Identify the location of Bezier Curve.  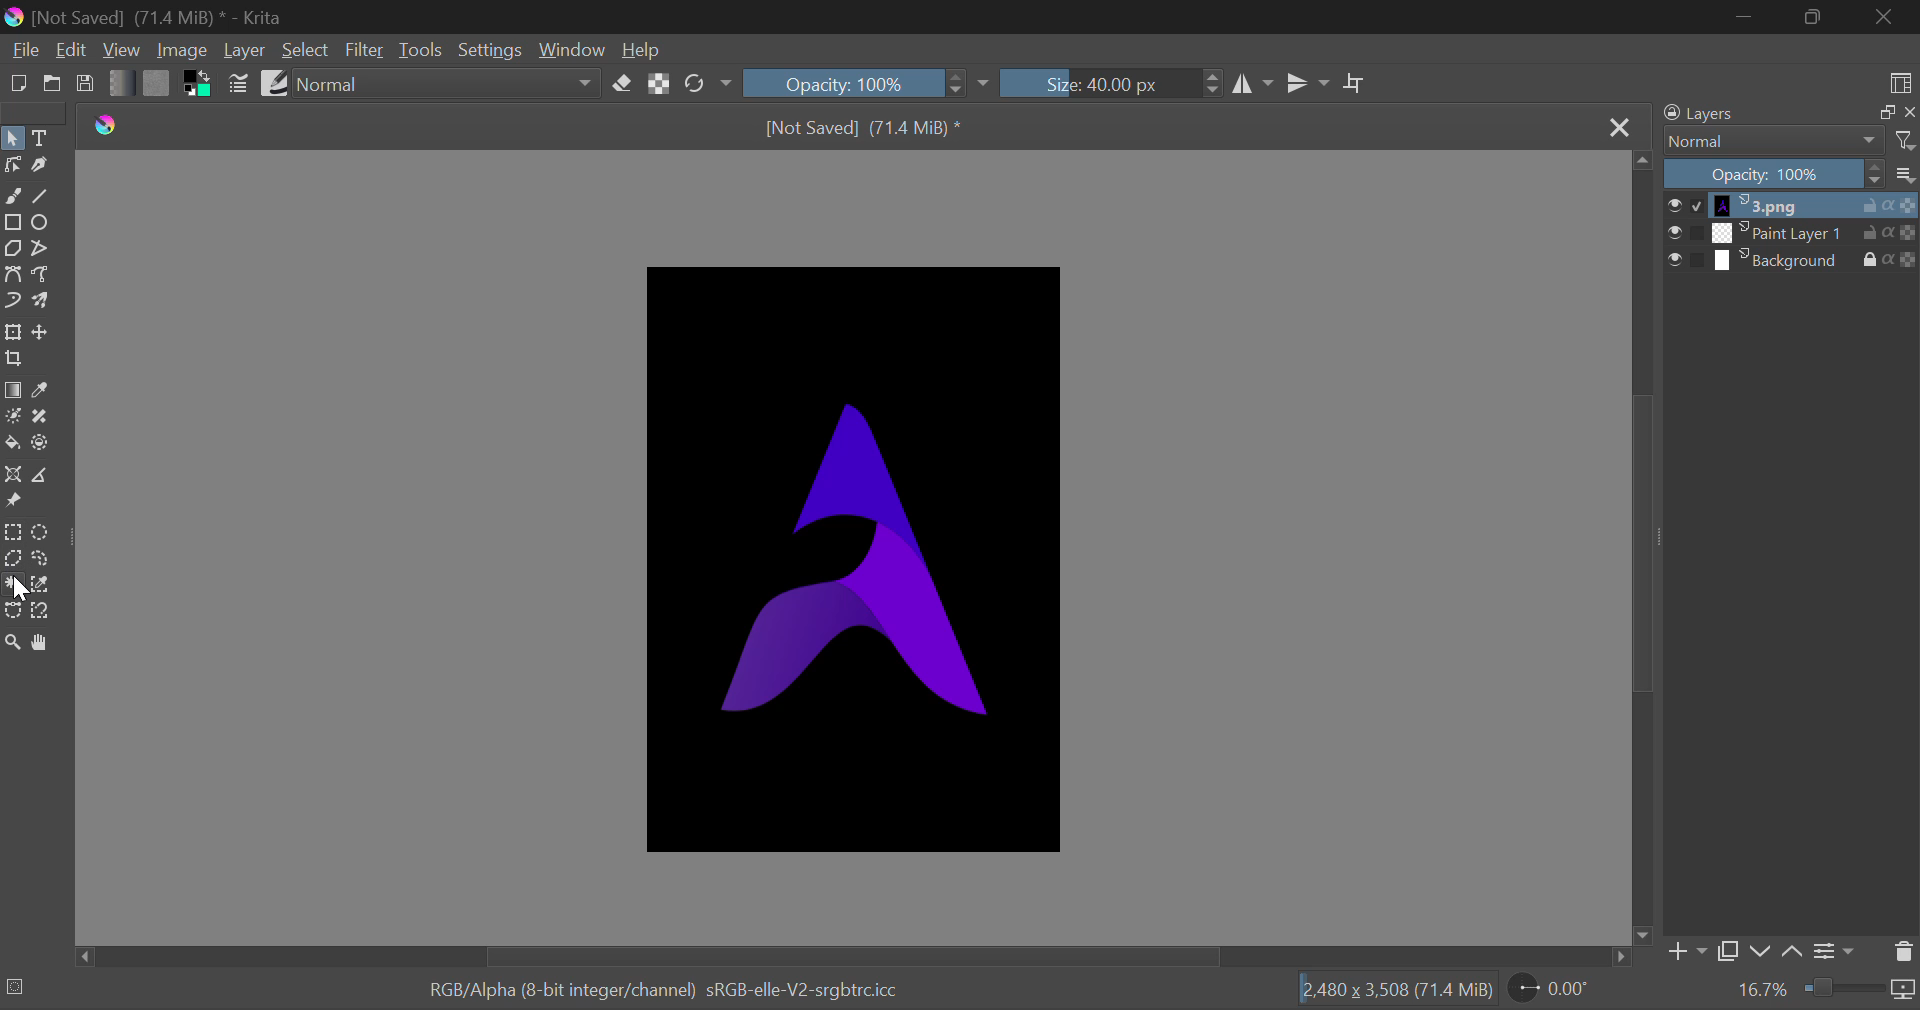
(12, 274).